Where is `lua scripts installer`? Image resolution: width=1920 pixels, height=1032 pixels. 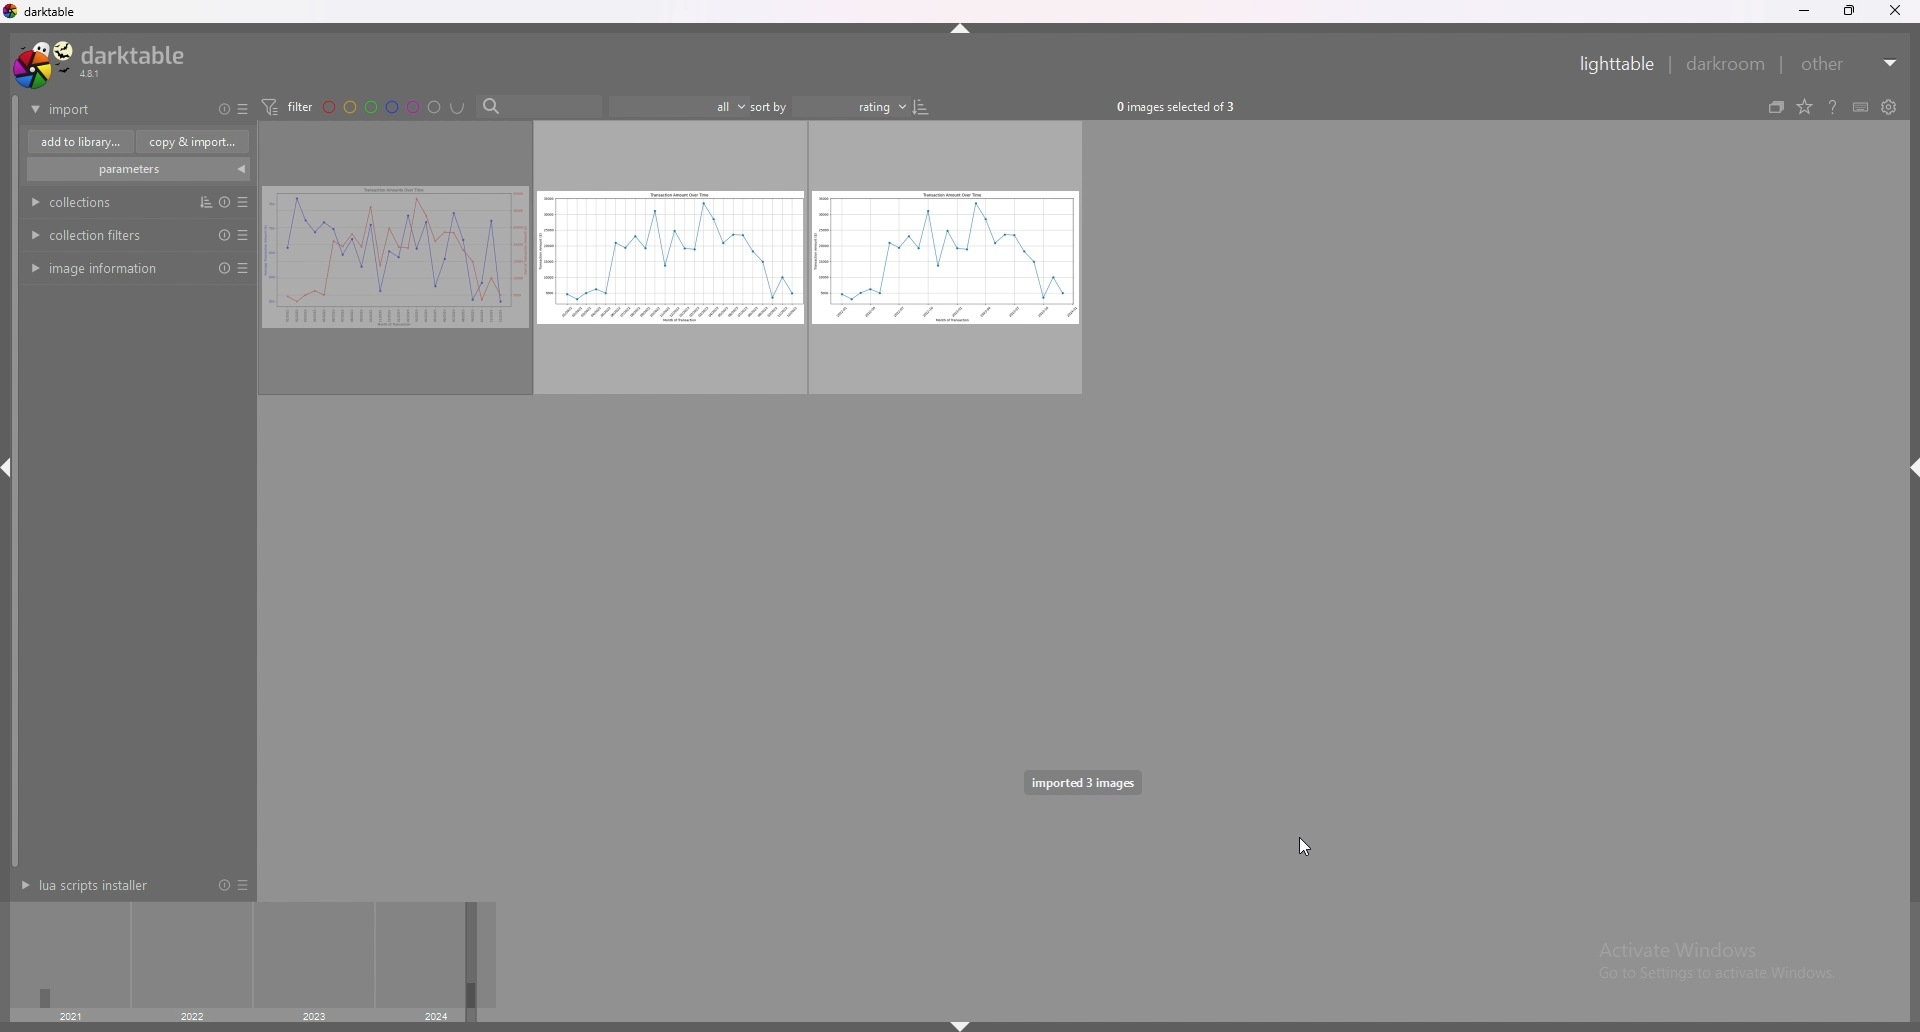 lua scripts installer is located at coordinates (93, 885).